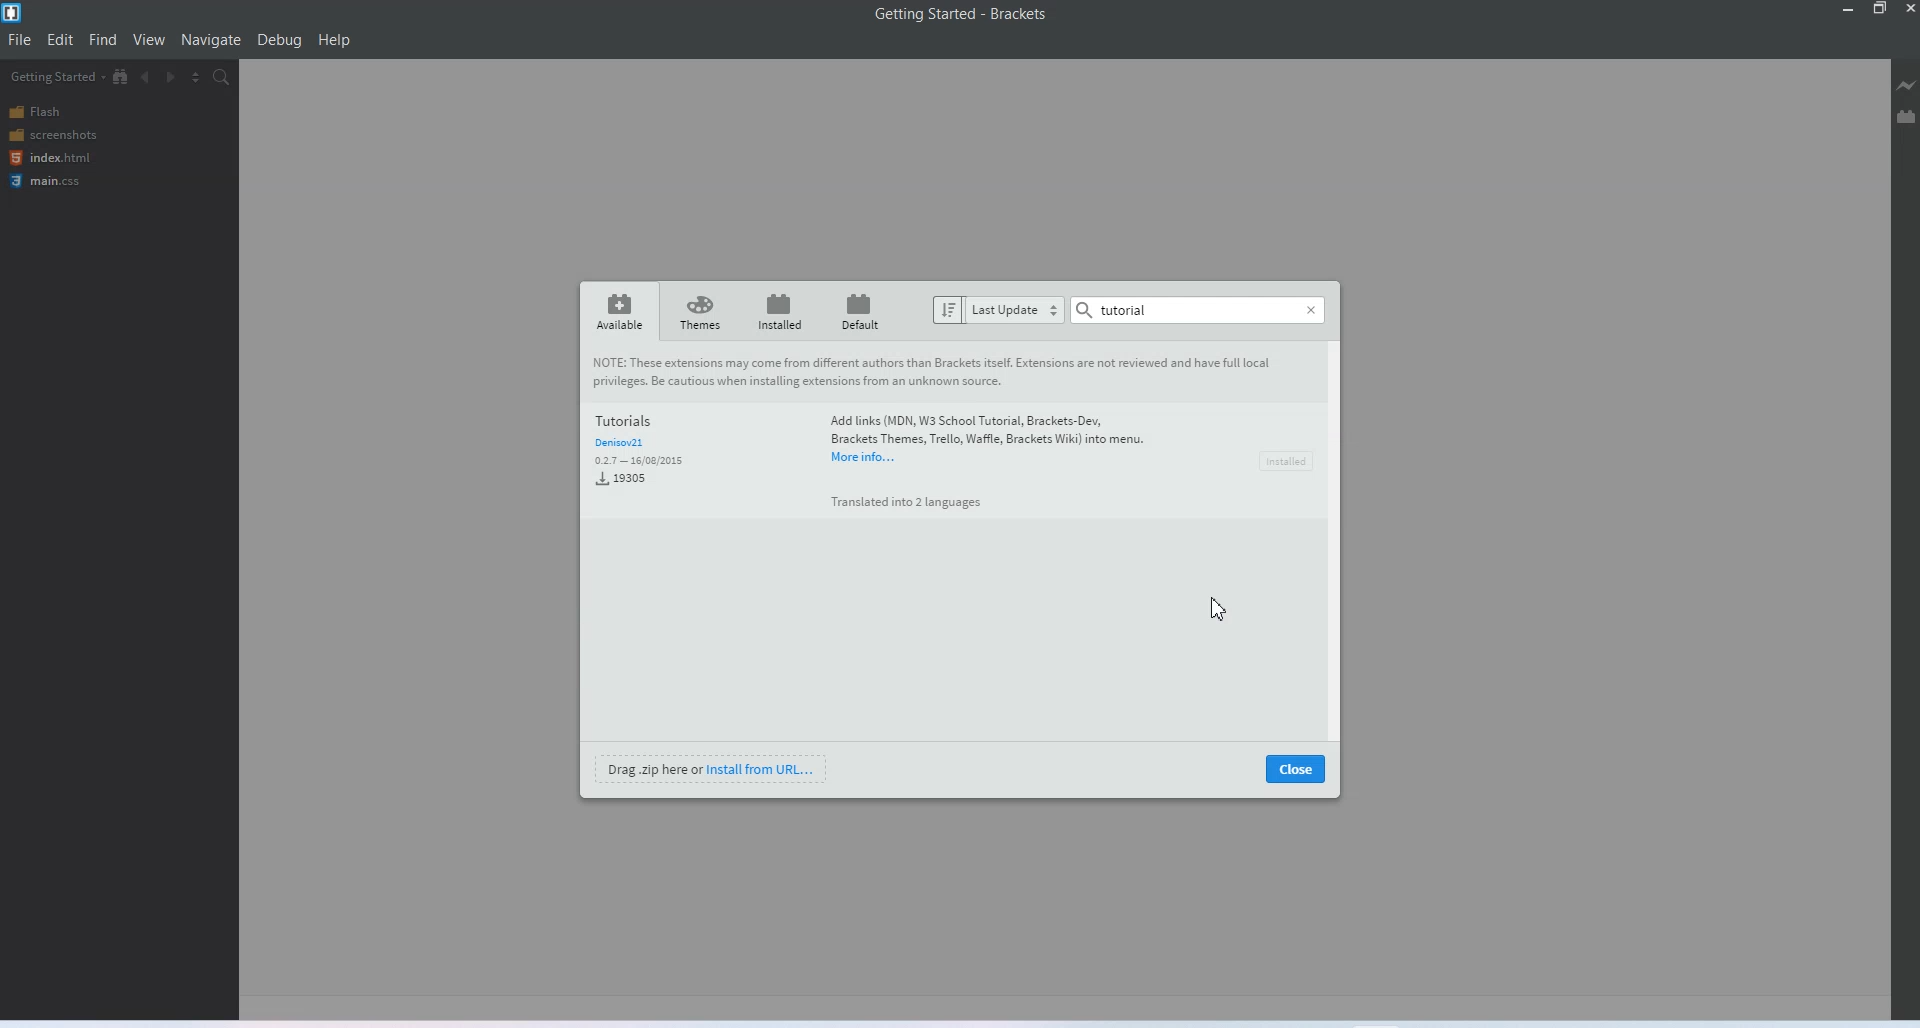  What do you see at coordinates (49, 157) in the screenshot?
I see `index.html` at bounding box center [49, 157].